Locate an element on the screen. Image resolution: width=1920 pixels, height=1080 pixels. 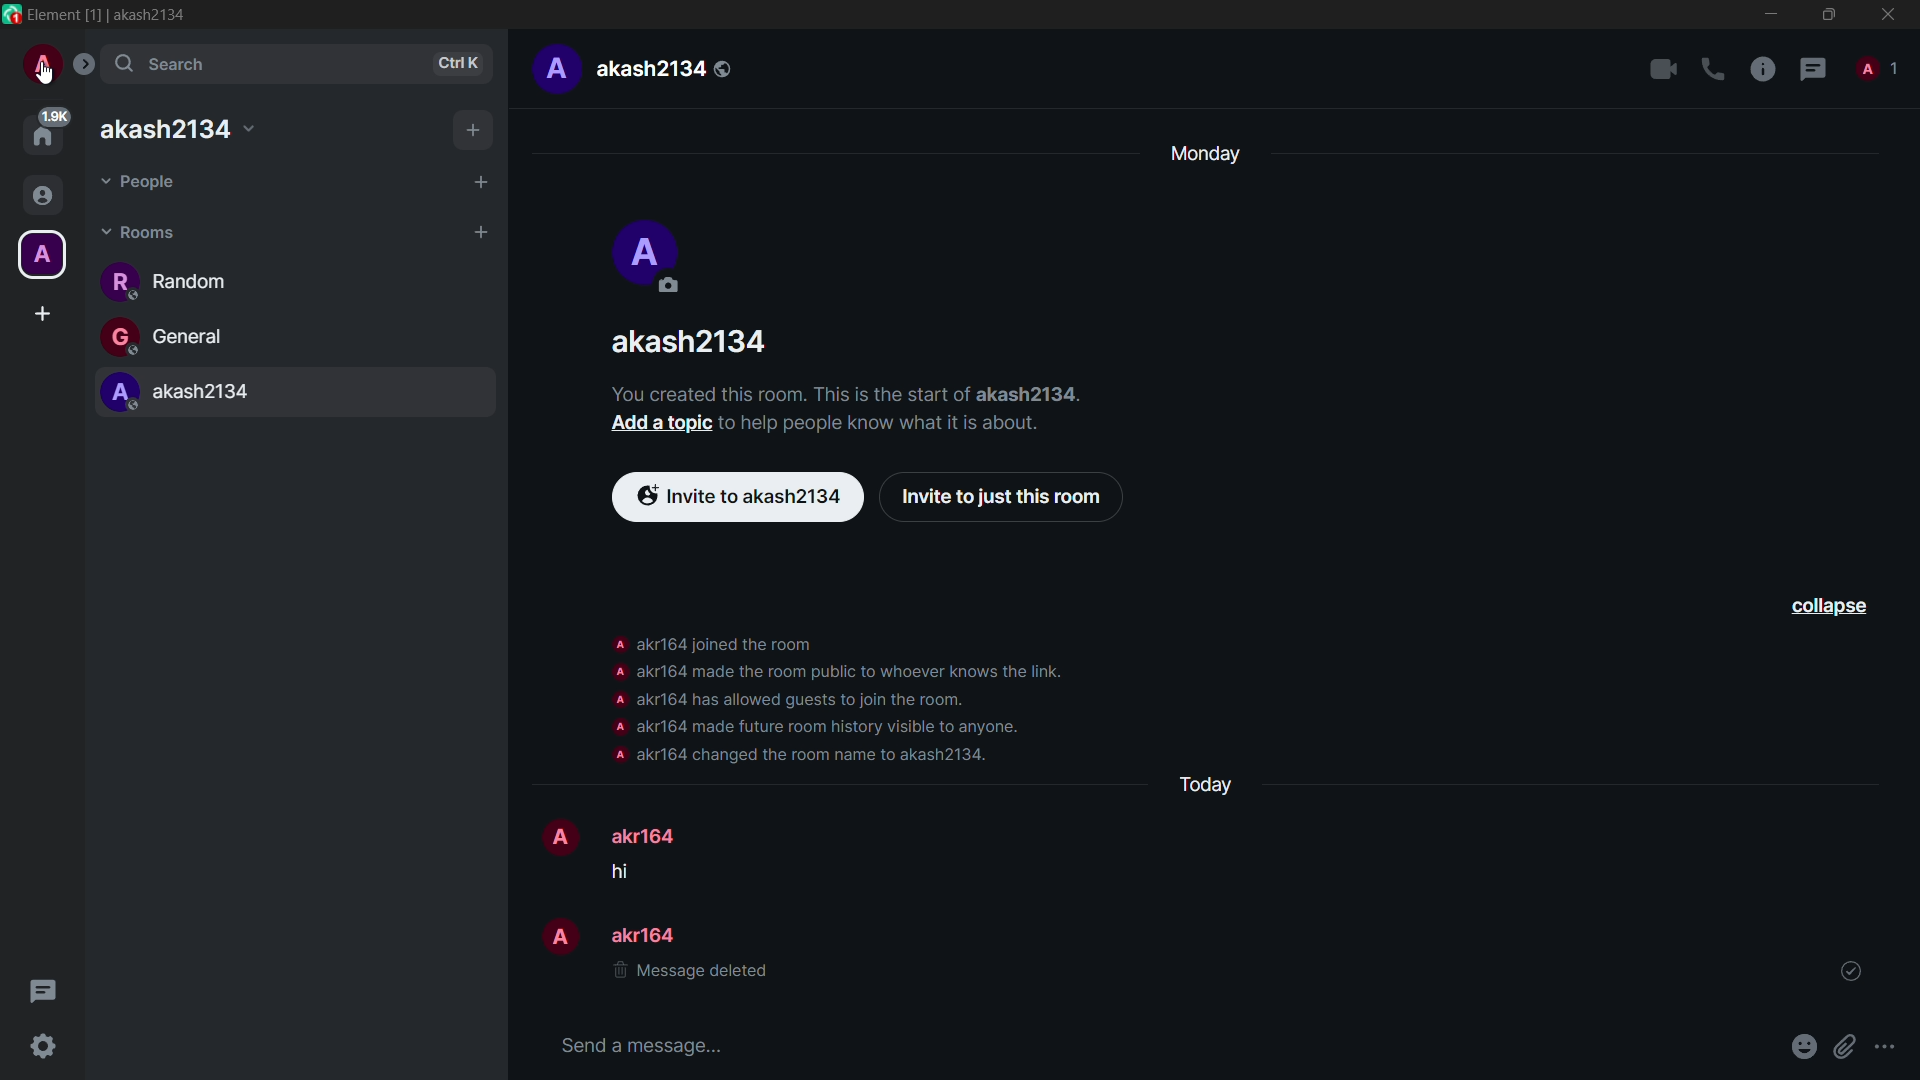
You created this room. This is the start of akash2134. is located at coordinates (867, 392).